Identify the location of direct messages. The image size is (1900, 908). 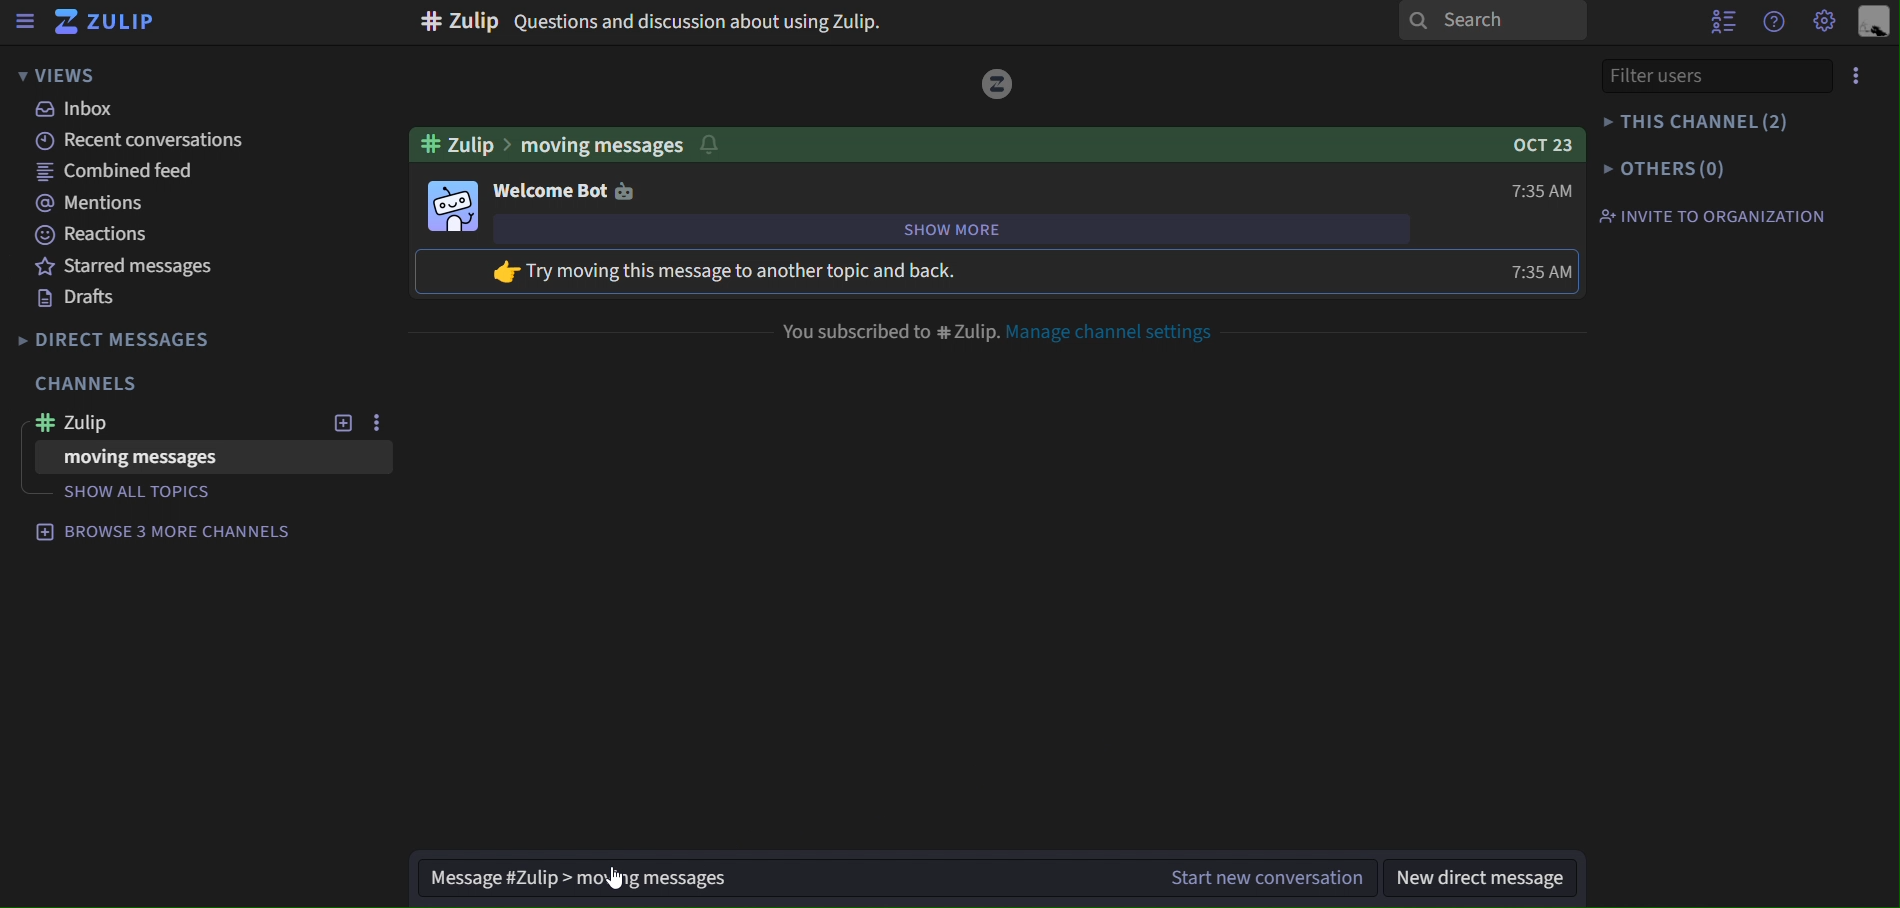
(128, 342).